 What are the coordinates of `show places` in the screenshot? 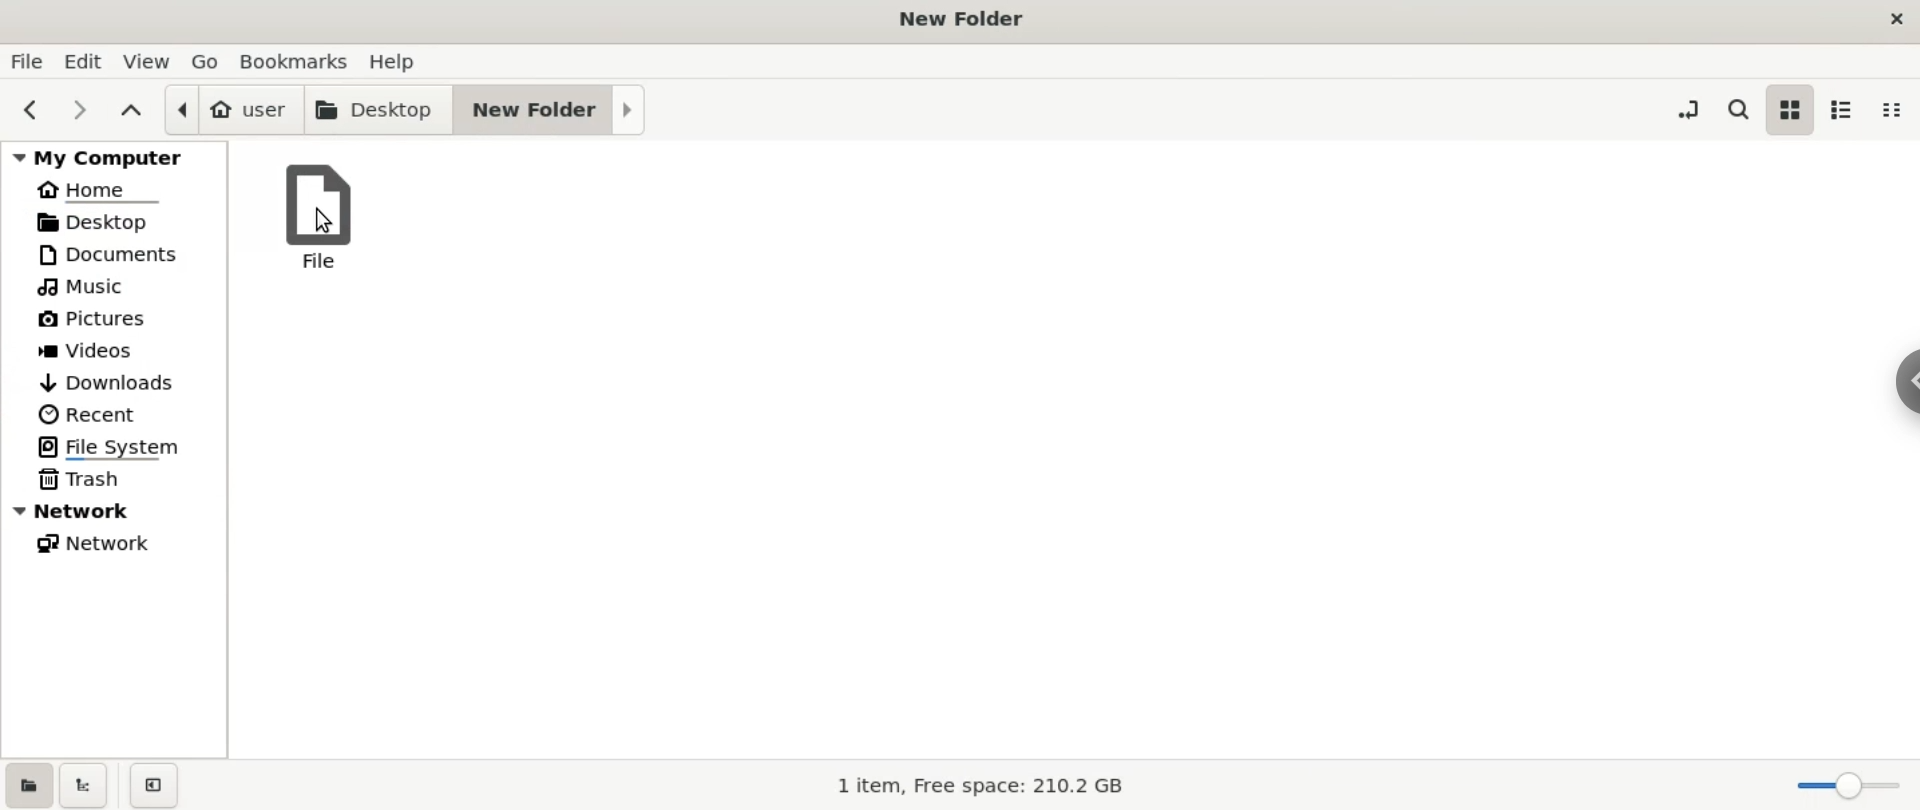 It's located at (28, 782).